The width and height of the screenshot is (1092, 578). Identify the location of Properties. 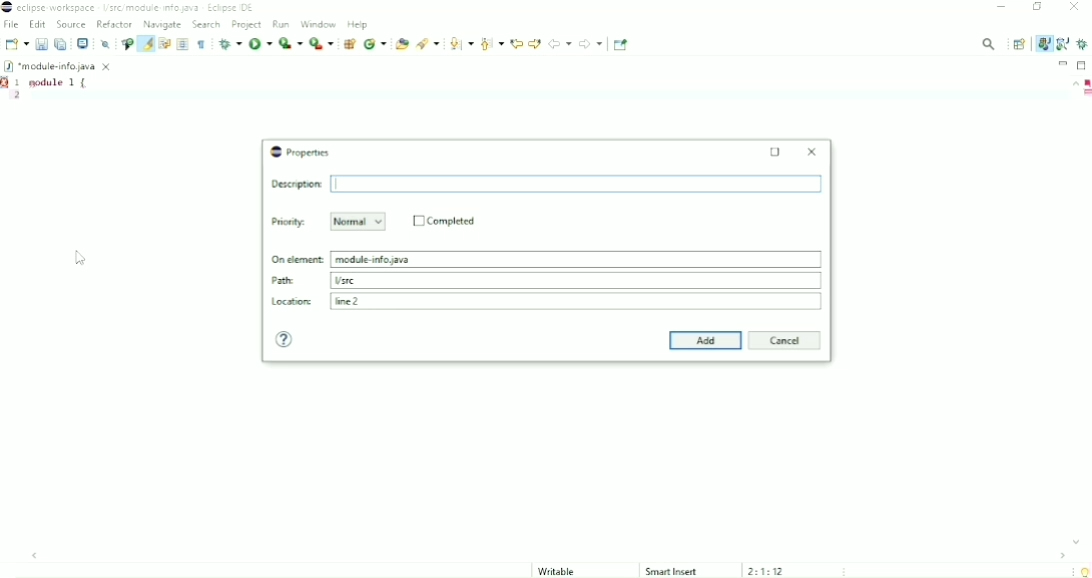
(301, 153).